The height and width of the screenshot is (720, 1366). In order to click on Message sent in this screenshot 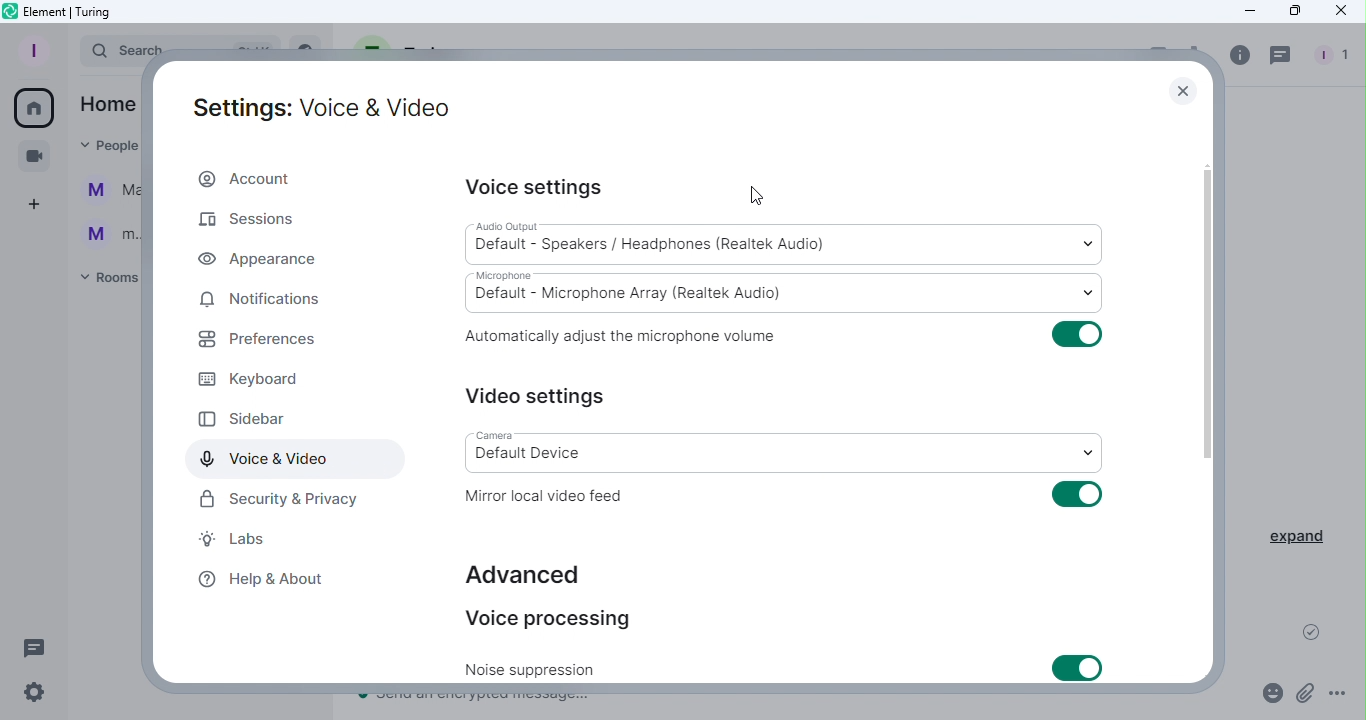, I will do `click(1304, 632)`.